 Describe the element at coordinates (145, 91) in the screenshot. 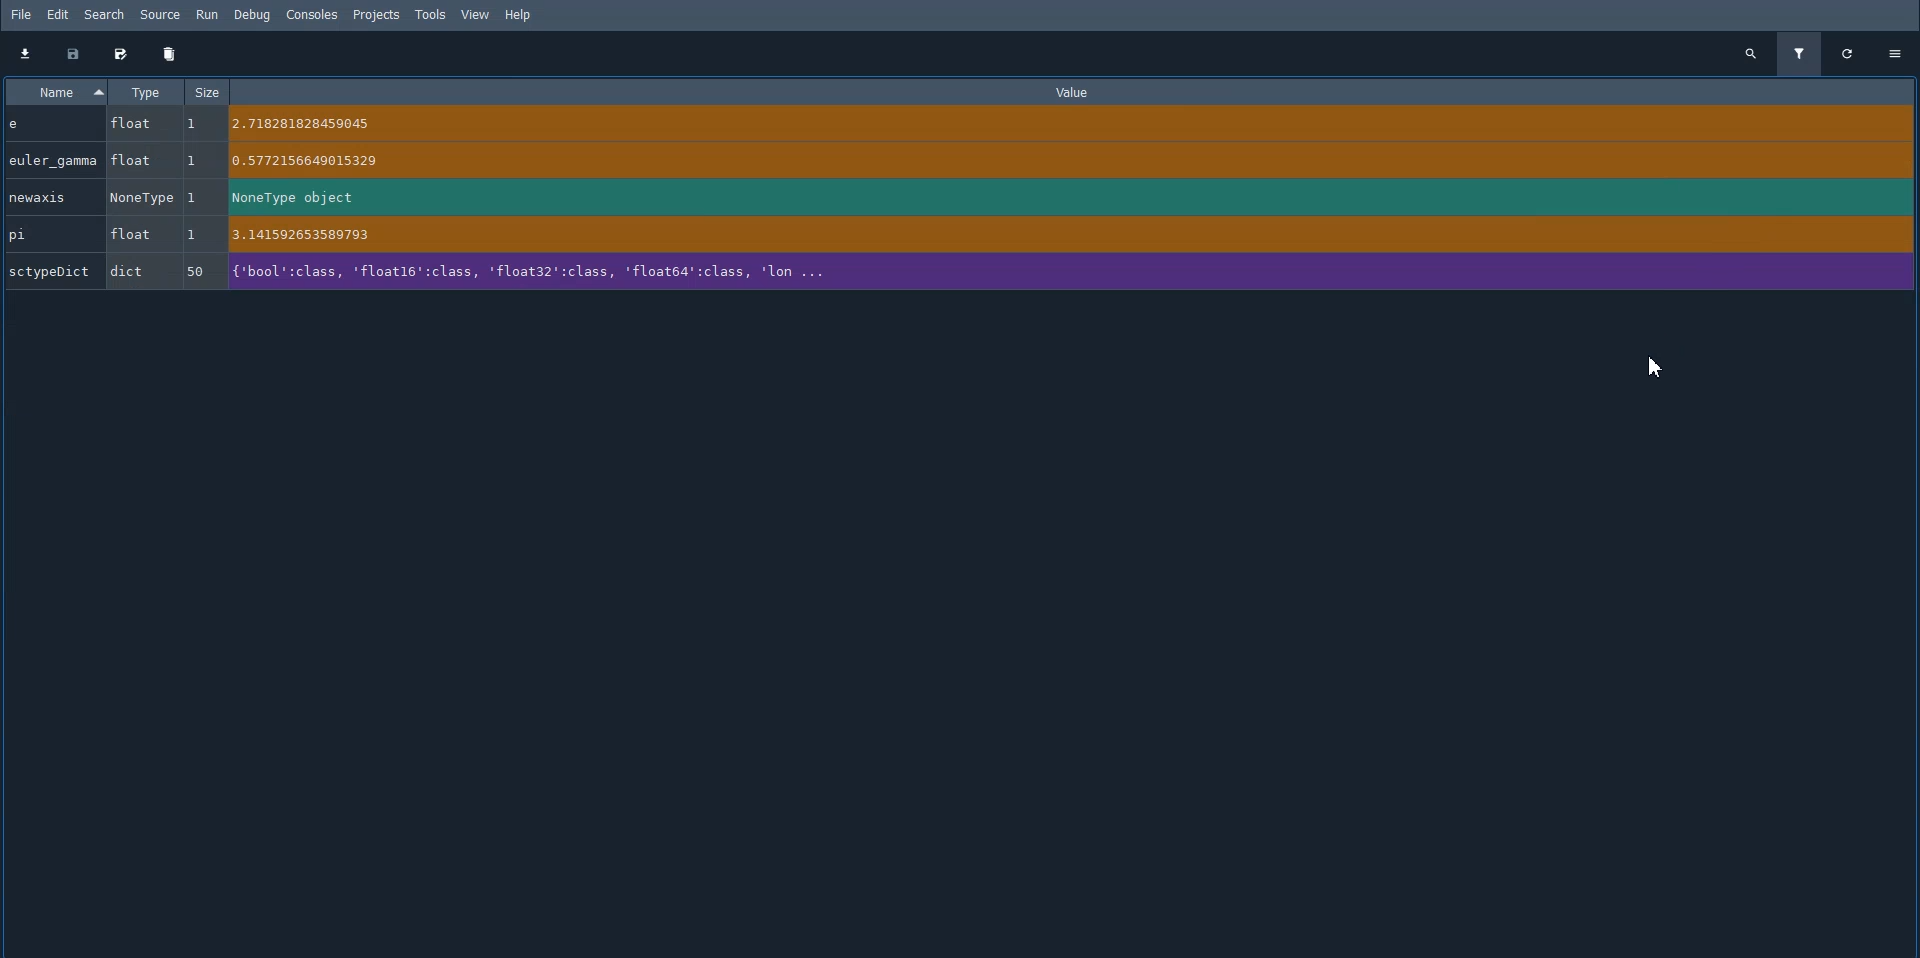

I see `Type` at that location.